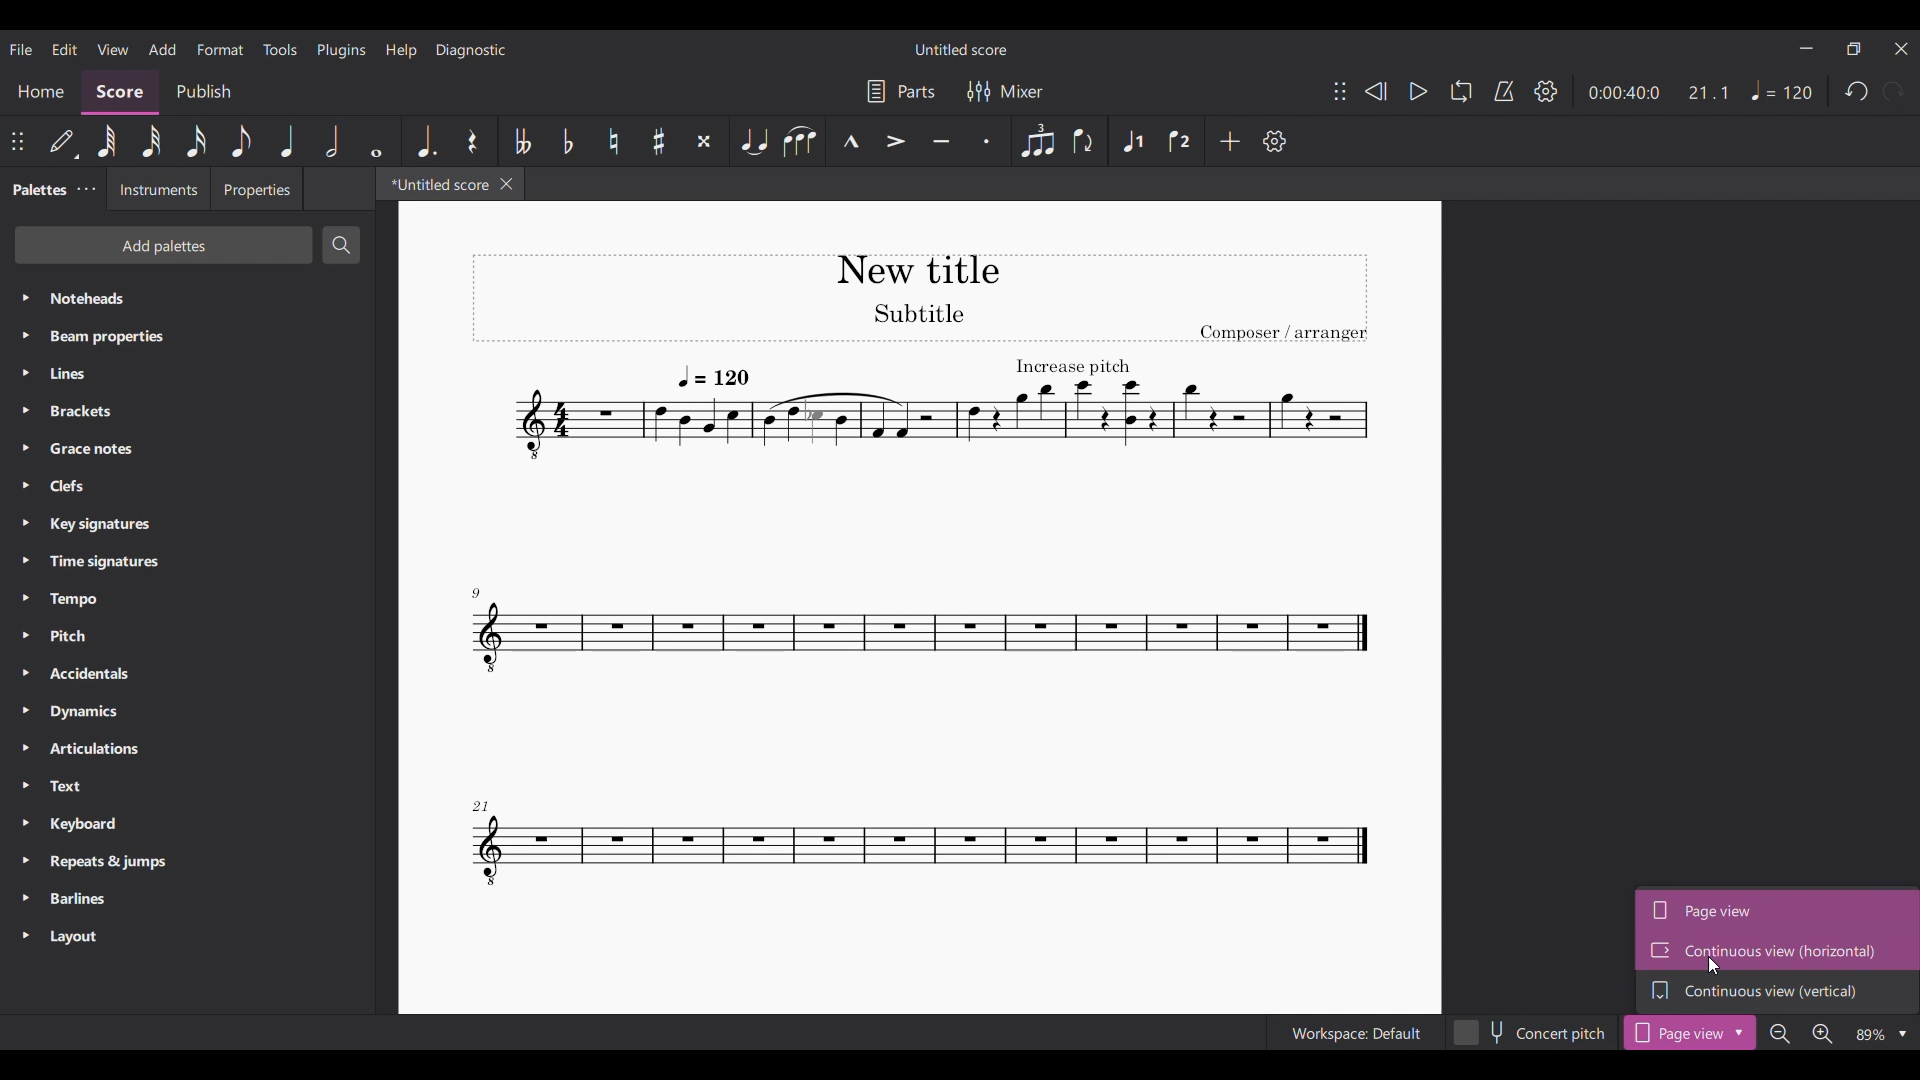 The width and height of the screenshot is (1920, 1080). What do you see at coordinates (613, 141) in the screenshot?
I see `Toggle natural` at bounding box center [613, 141].